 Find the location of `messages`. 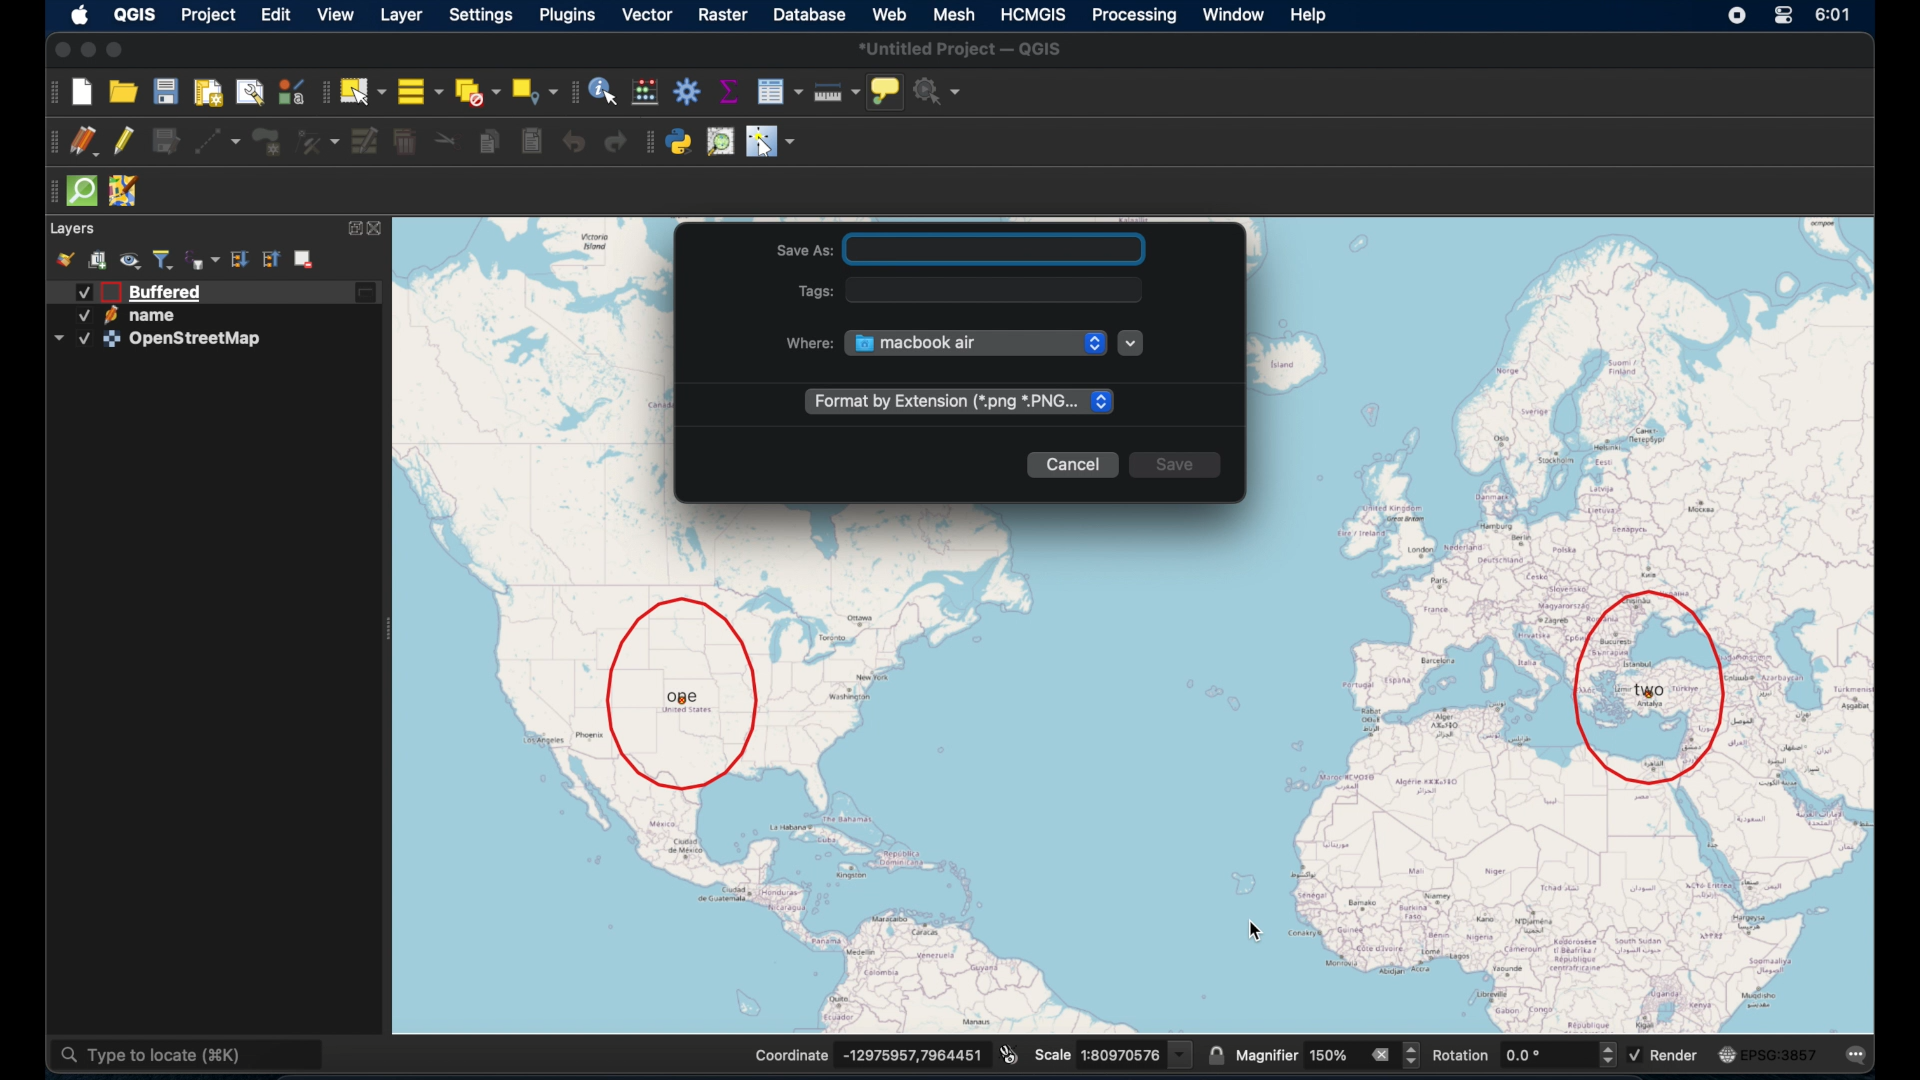

messages is located at coordinates (1858, 1054).